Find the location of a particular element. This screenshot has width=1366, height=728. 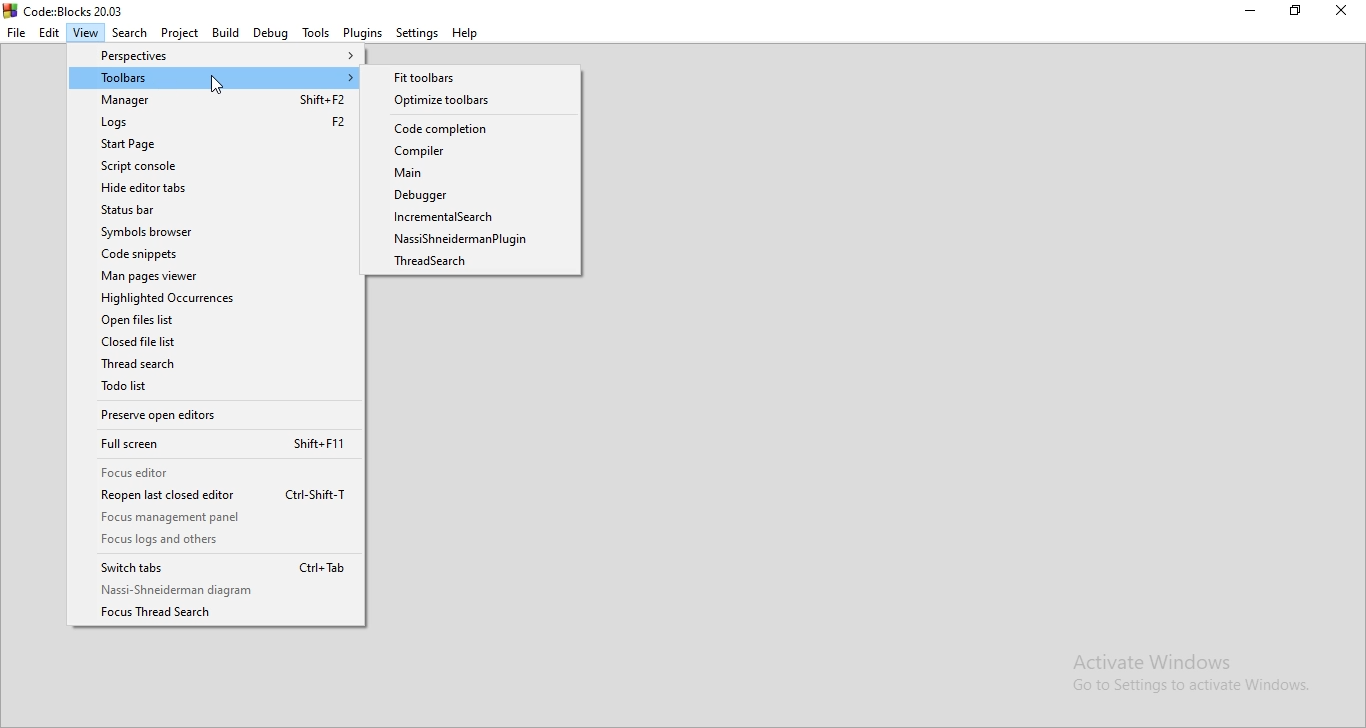

Search  is located at coordinates (130, 33).